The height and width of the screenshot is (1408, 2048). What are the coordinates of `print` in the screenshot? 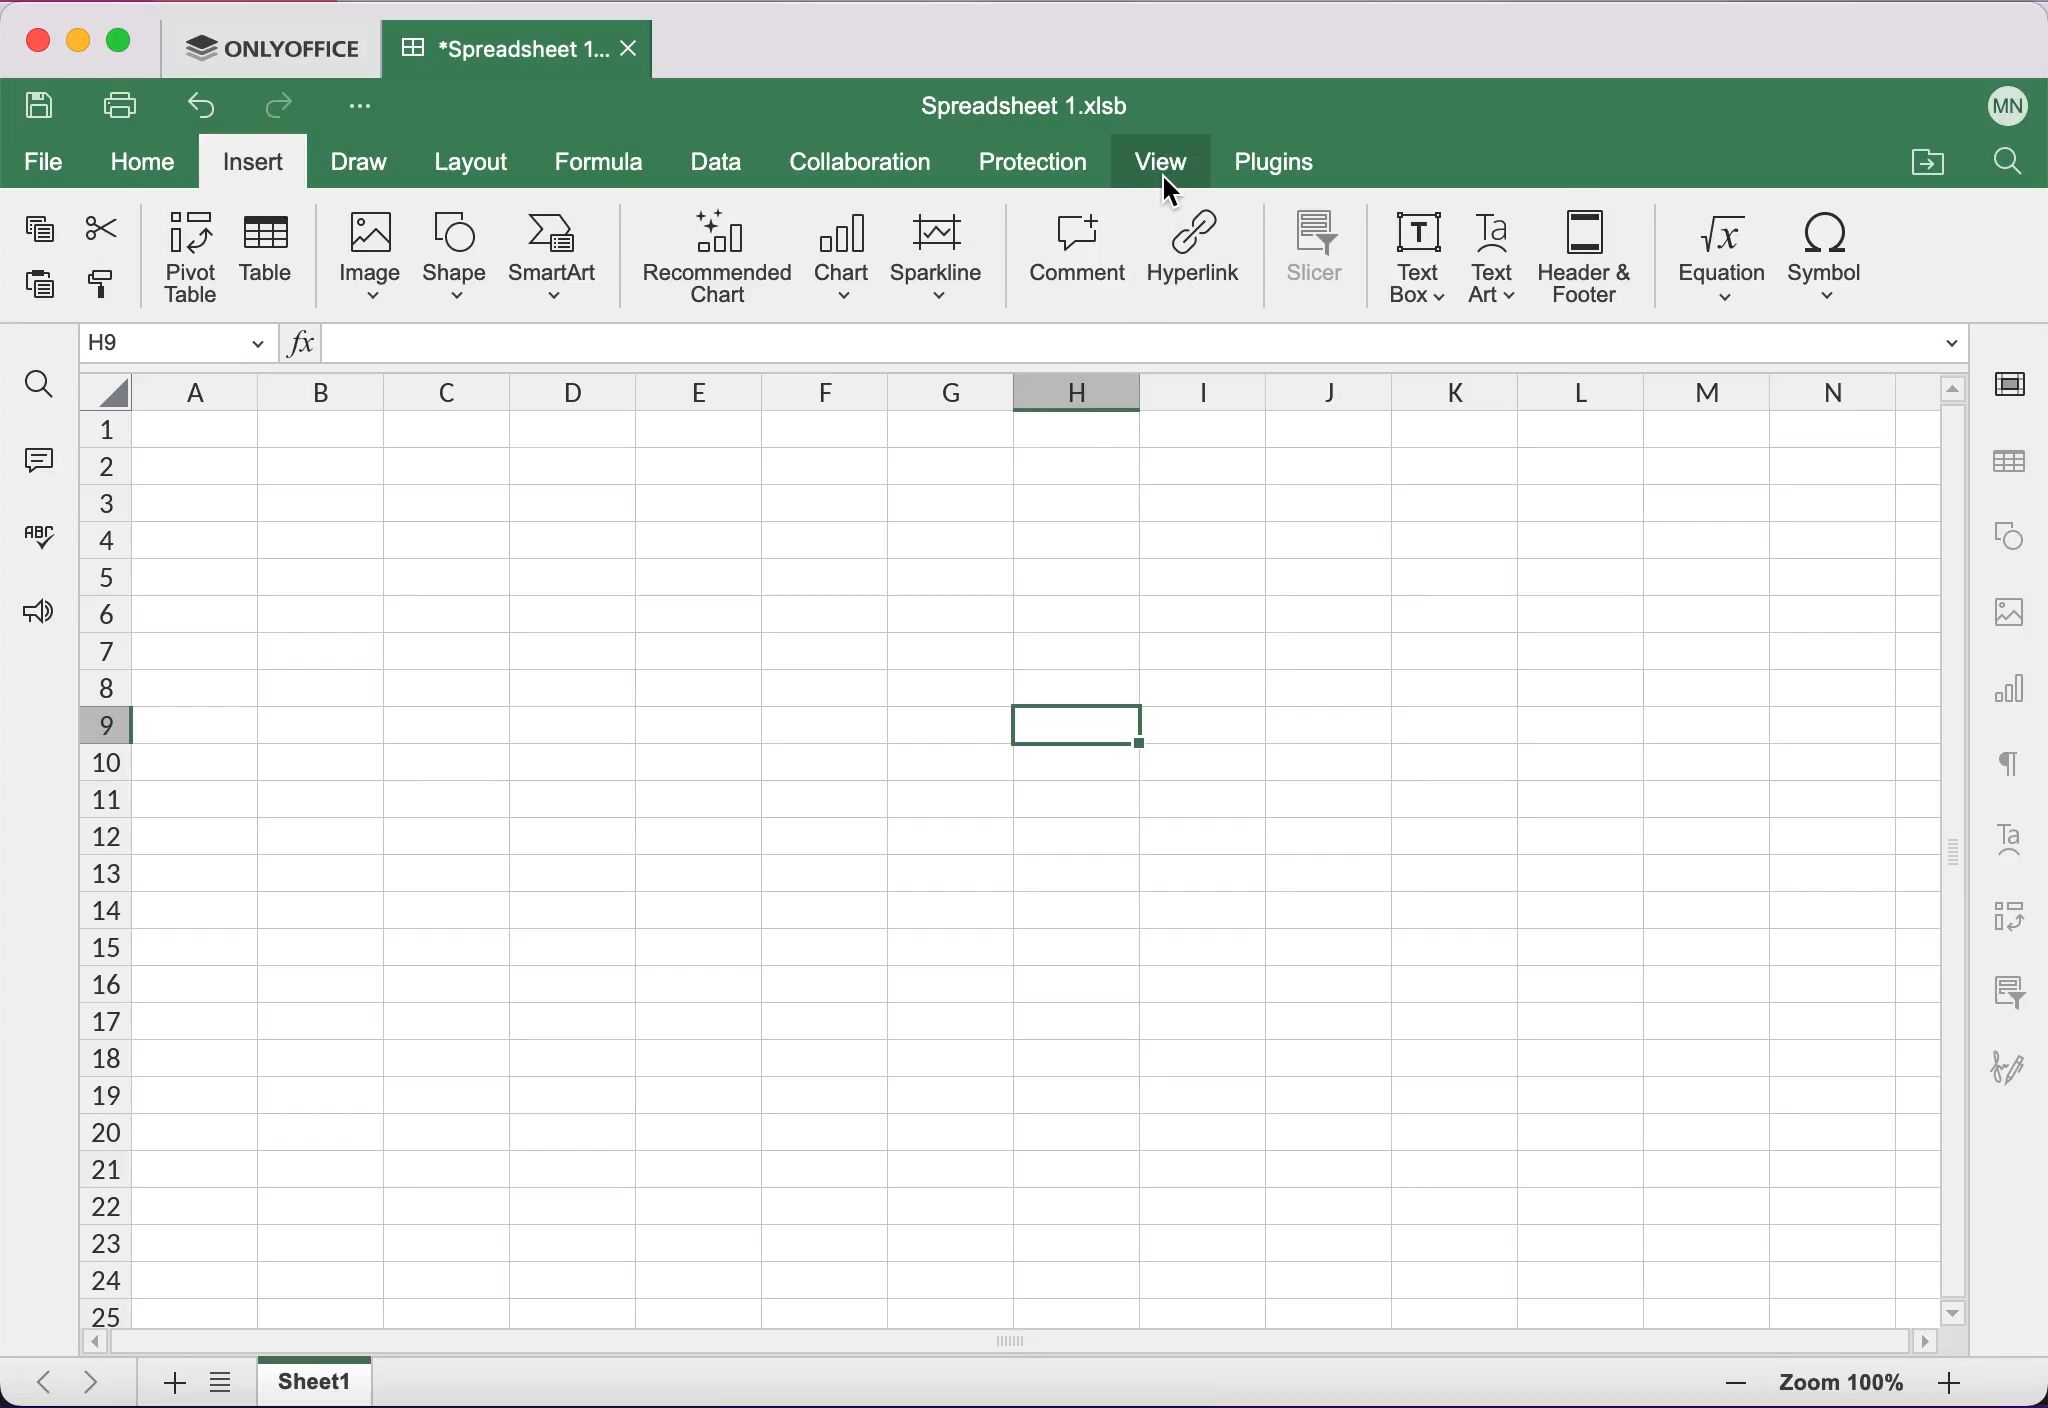 It's located at (125, 102).